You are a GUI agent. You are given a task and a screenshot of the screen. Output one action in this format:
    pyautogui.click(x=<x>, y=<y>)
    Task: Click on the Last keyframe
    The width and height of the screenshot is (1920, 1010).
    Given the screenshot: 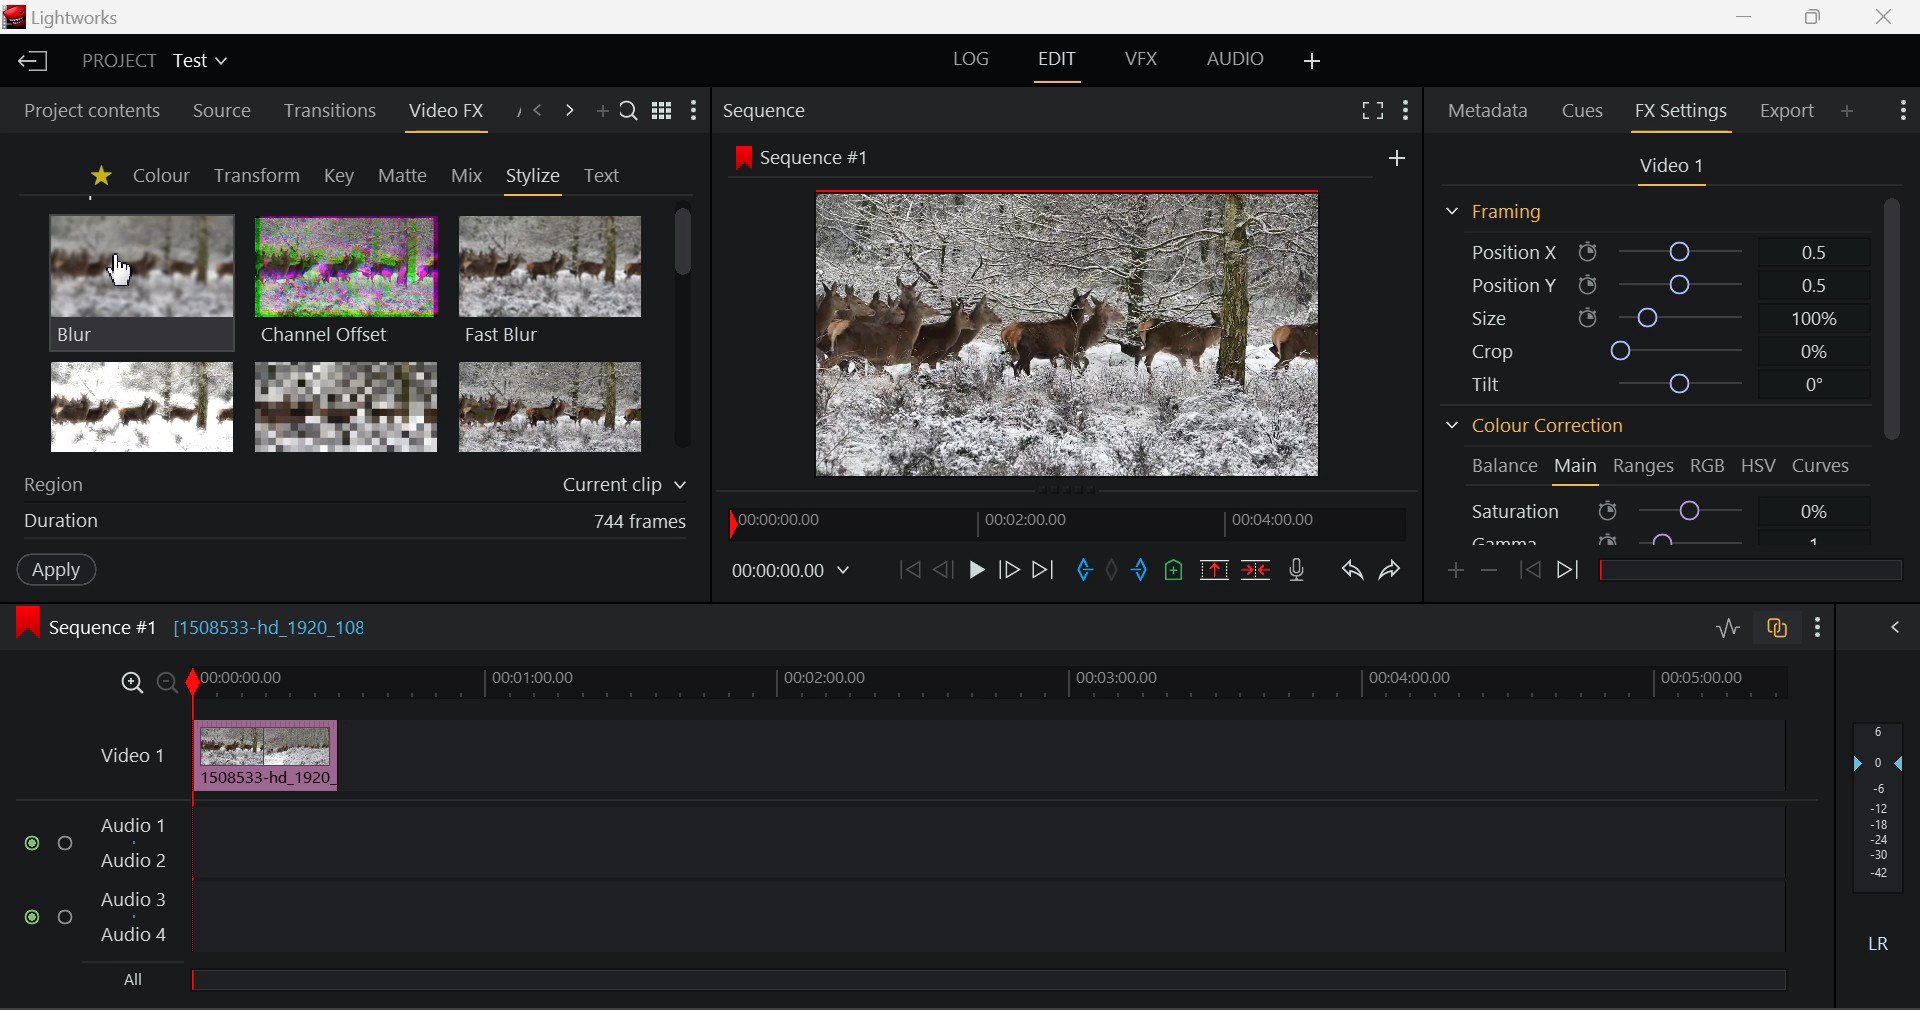 What is the action you would take?
    pyautogui.click(x=1531, y=573)
    